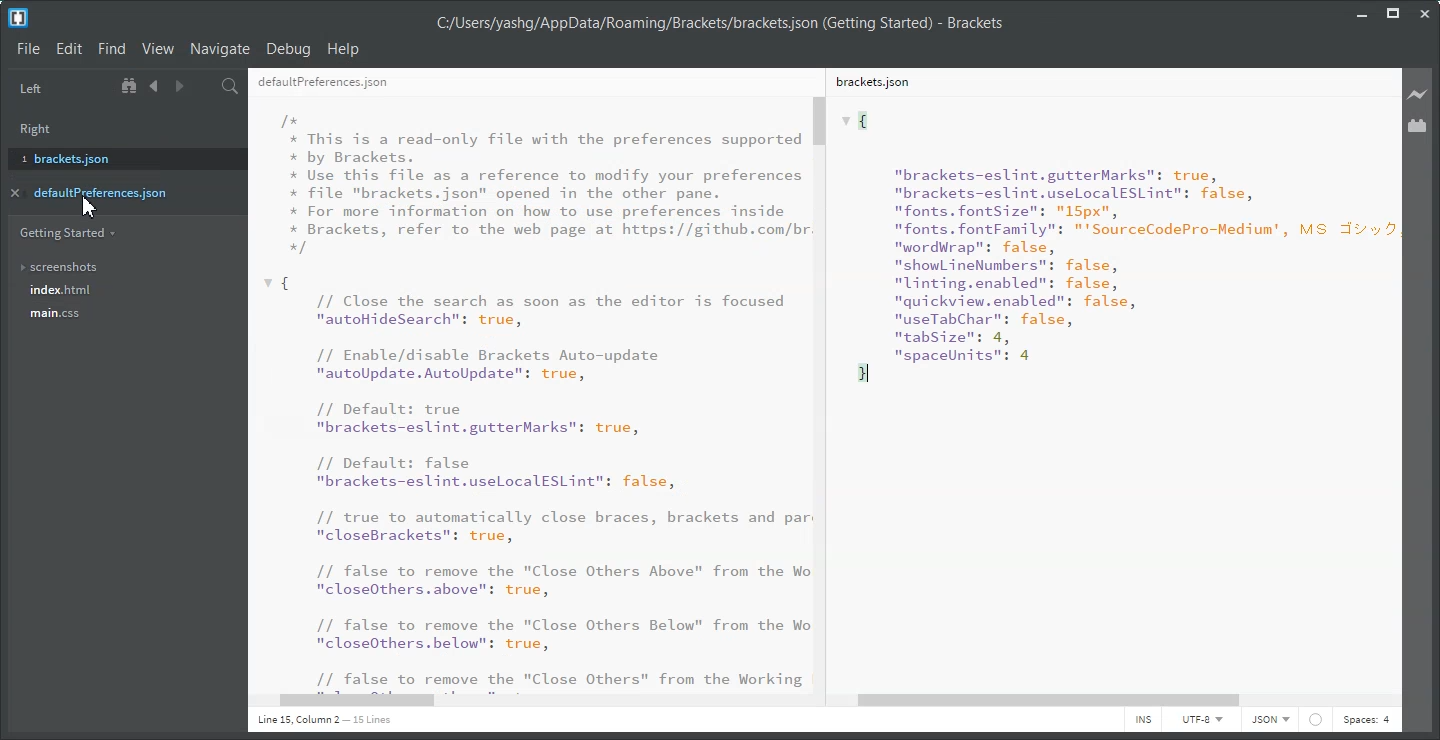  What do you see at coordinates (204, 86) in the screenshot?
I see `Split the editor vertically or Horizontally` at bounding box center [204, 86].